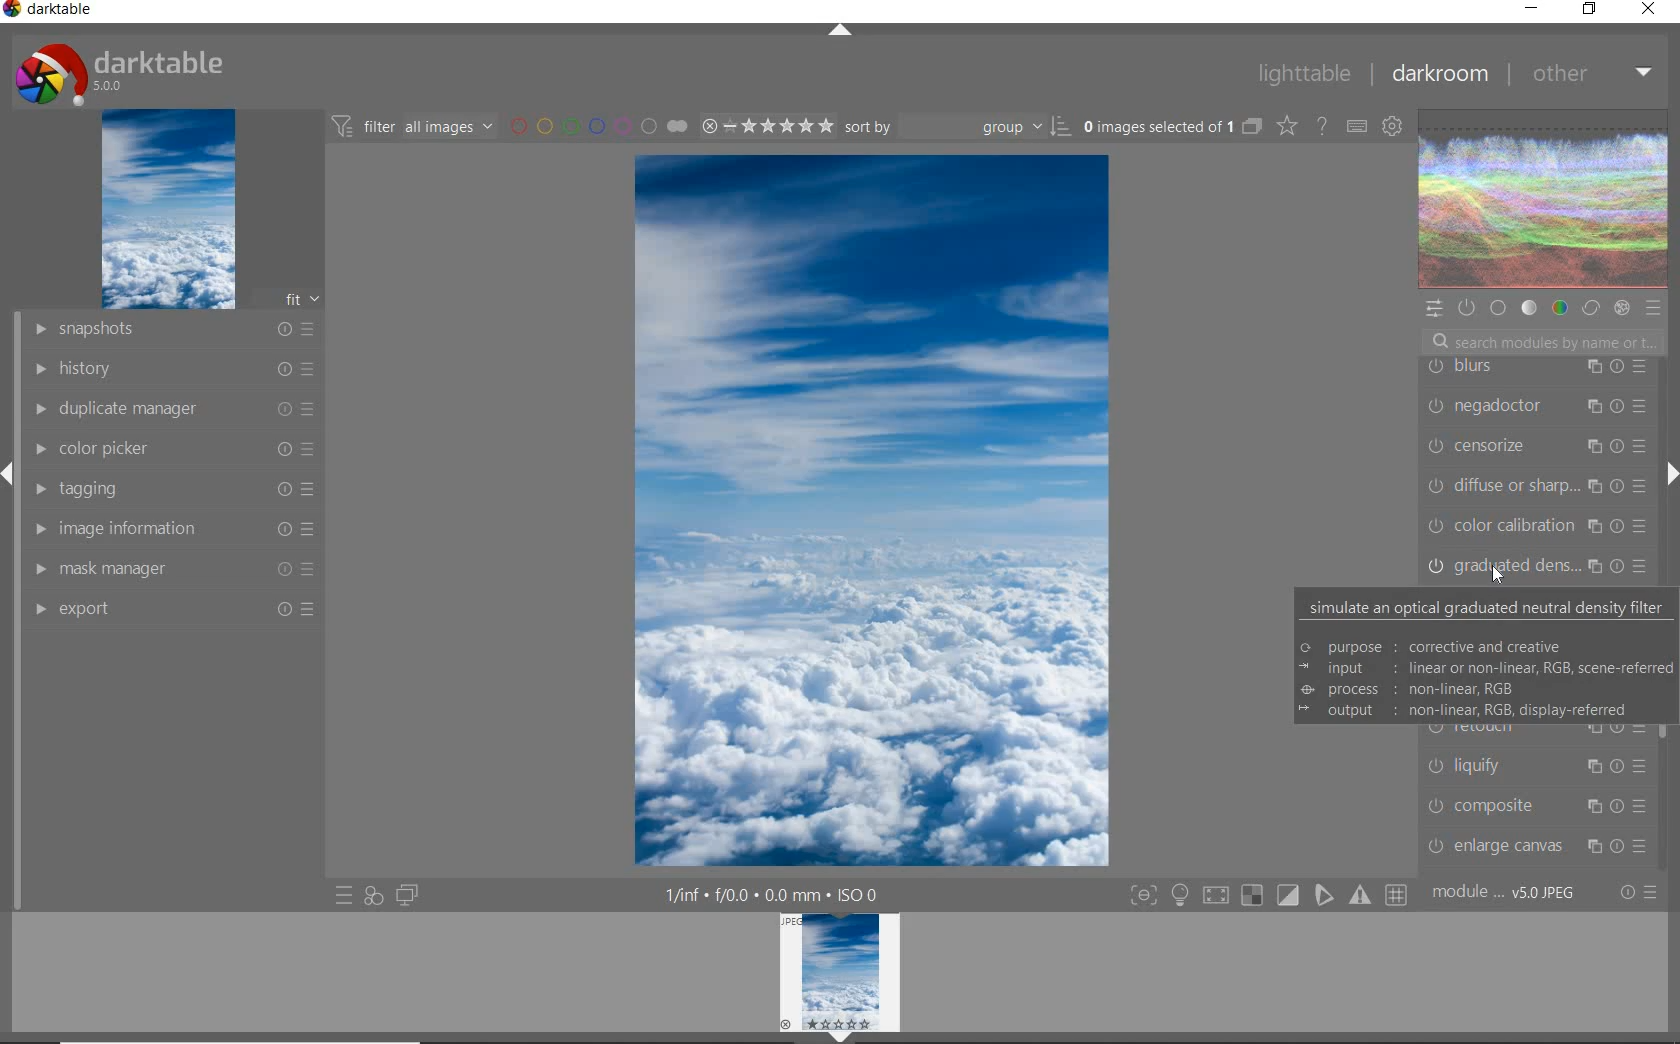 This screenshot has height=1044, width=1680. Describe the element at coordinates (1286, 128) in the screenshot. I see `CHANGE TYPE OF OVERLAY` at that location.